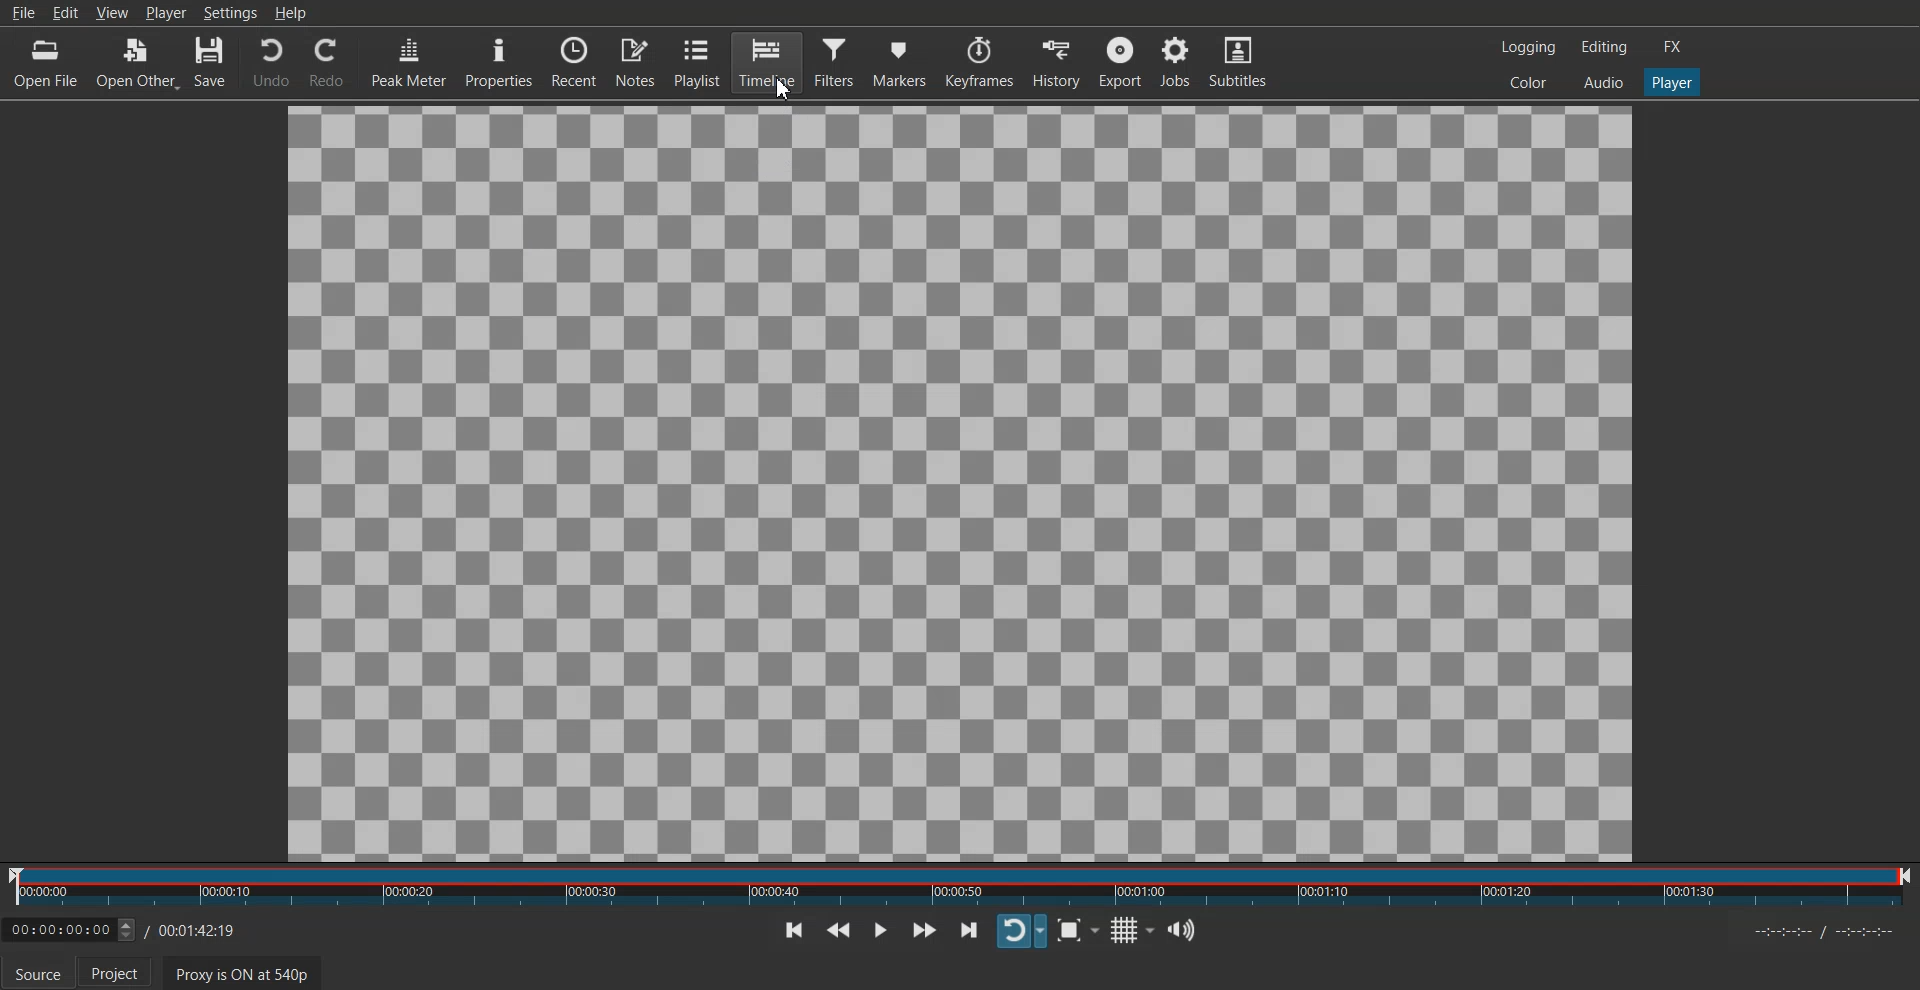  Describe the element at coordinates (409, 60) in the screenshot. I see `Peak Meter` at that location.